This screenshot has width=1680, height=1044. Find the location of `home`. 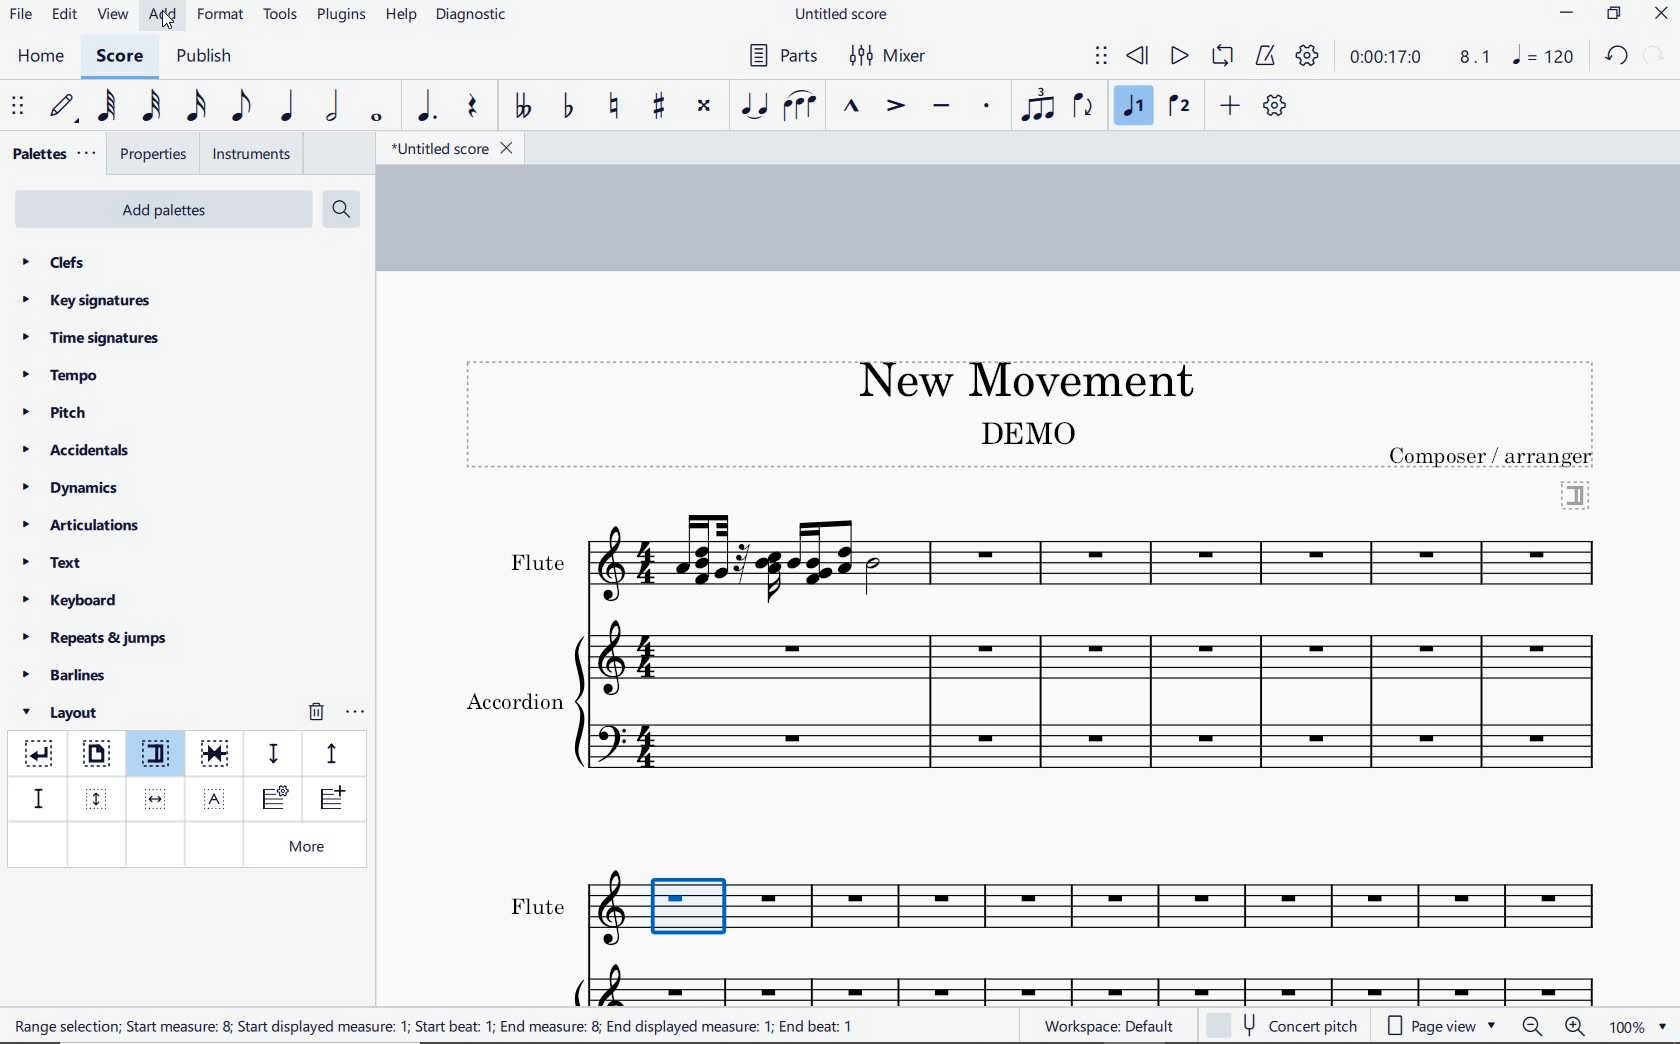

home is located at coordinates (40, 56).